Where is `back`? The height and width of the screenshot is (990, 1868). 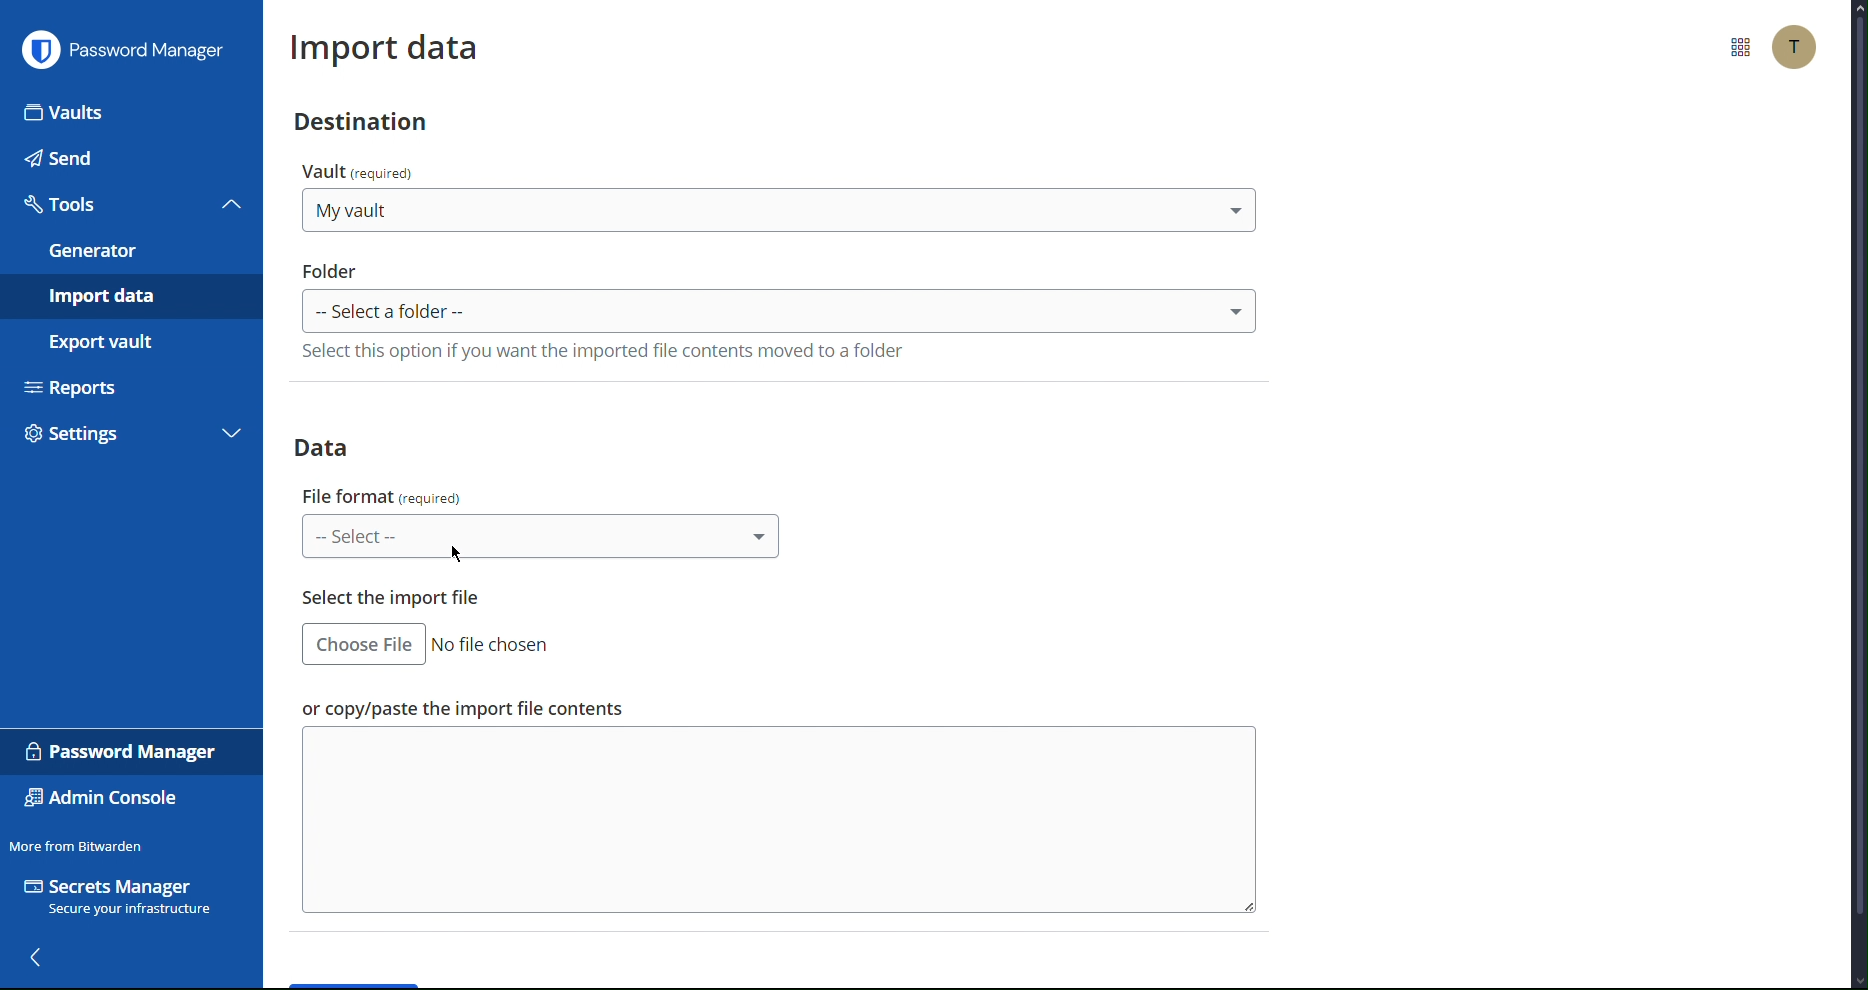
back is located at coordinates (39, 959).